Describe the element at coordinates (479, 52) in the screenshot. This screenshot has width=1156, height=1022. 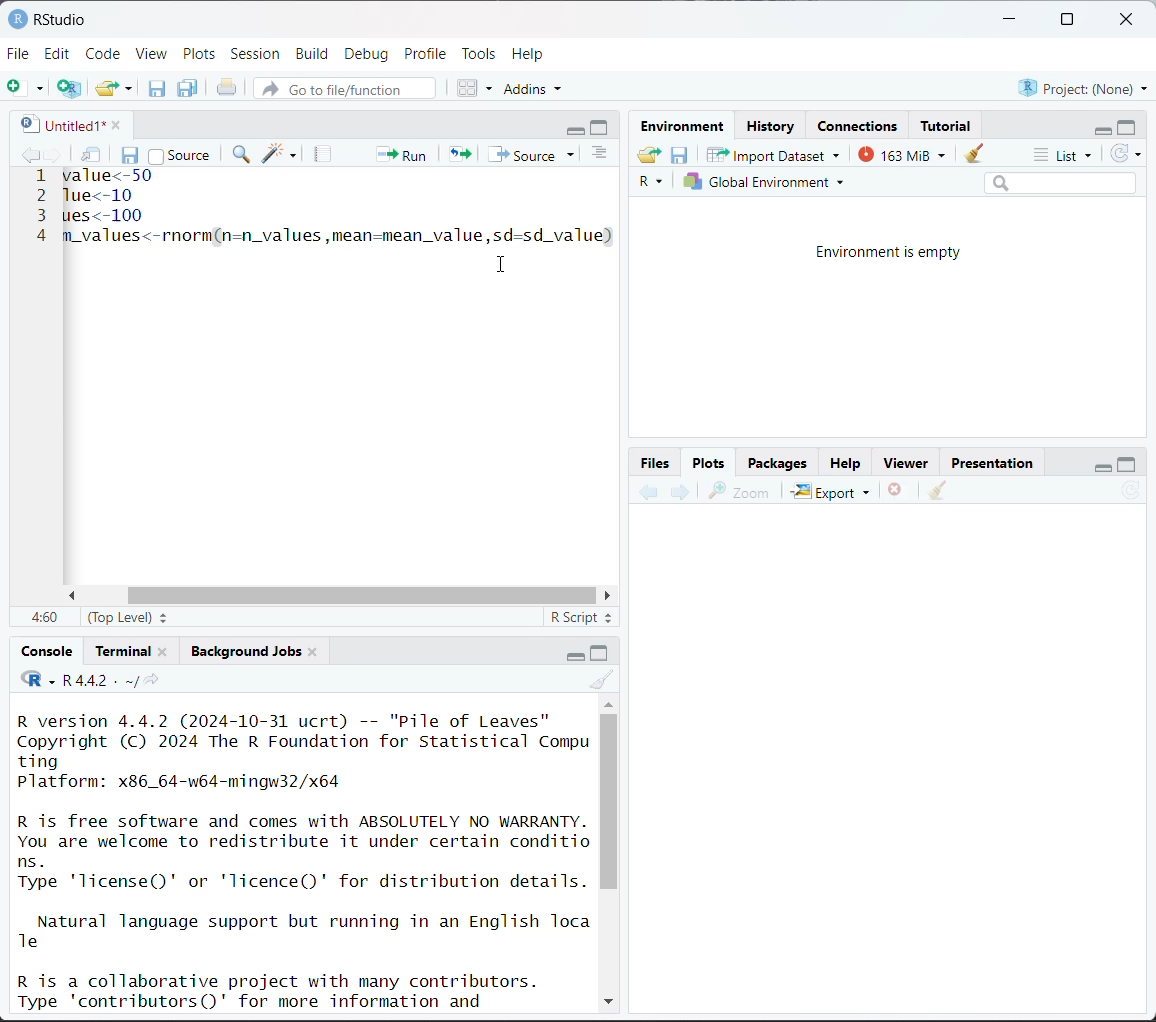
I see `Tools` at that location.